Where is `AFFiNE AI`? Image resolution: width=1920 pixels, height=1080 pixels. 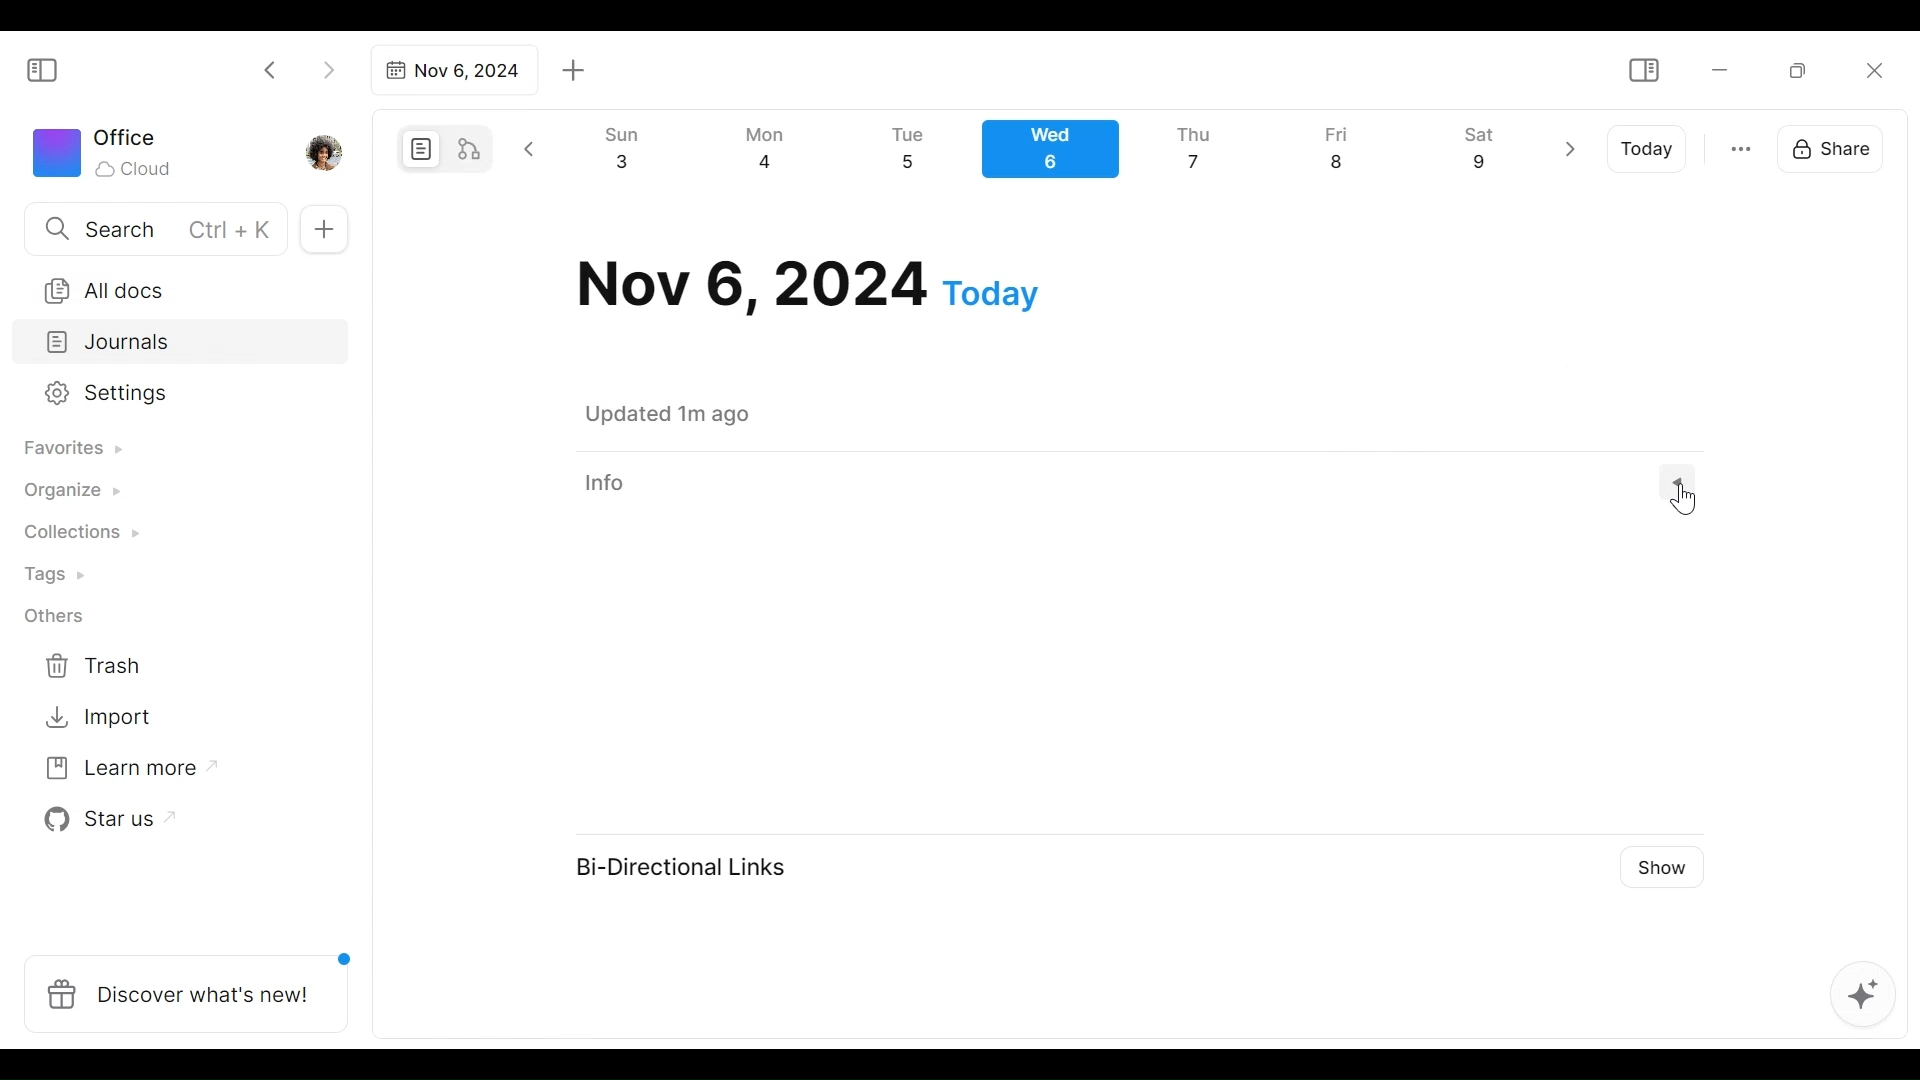 AFFiNE AI is located at coordinates (1863, 997).